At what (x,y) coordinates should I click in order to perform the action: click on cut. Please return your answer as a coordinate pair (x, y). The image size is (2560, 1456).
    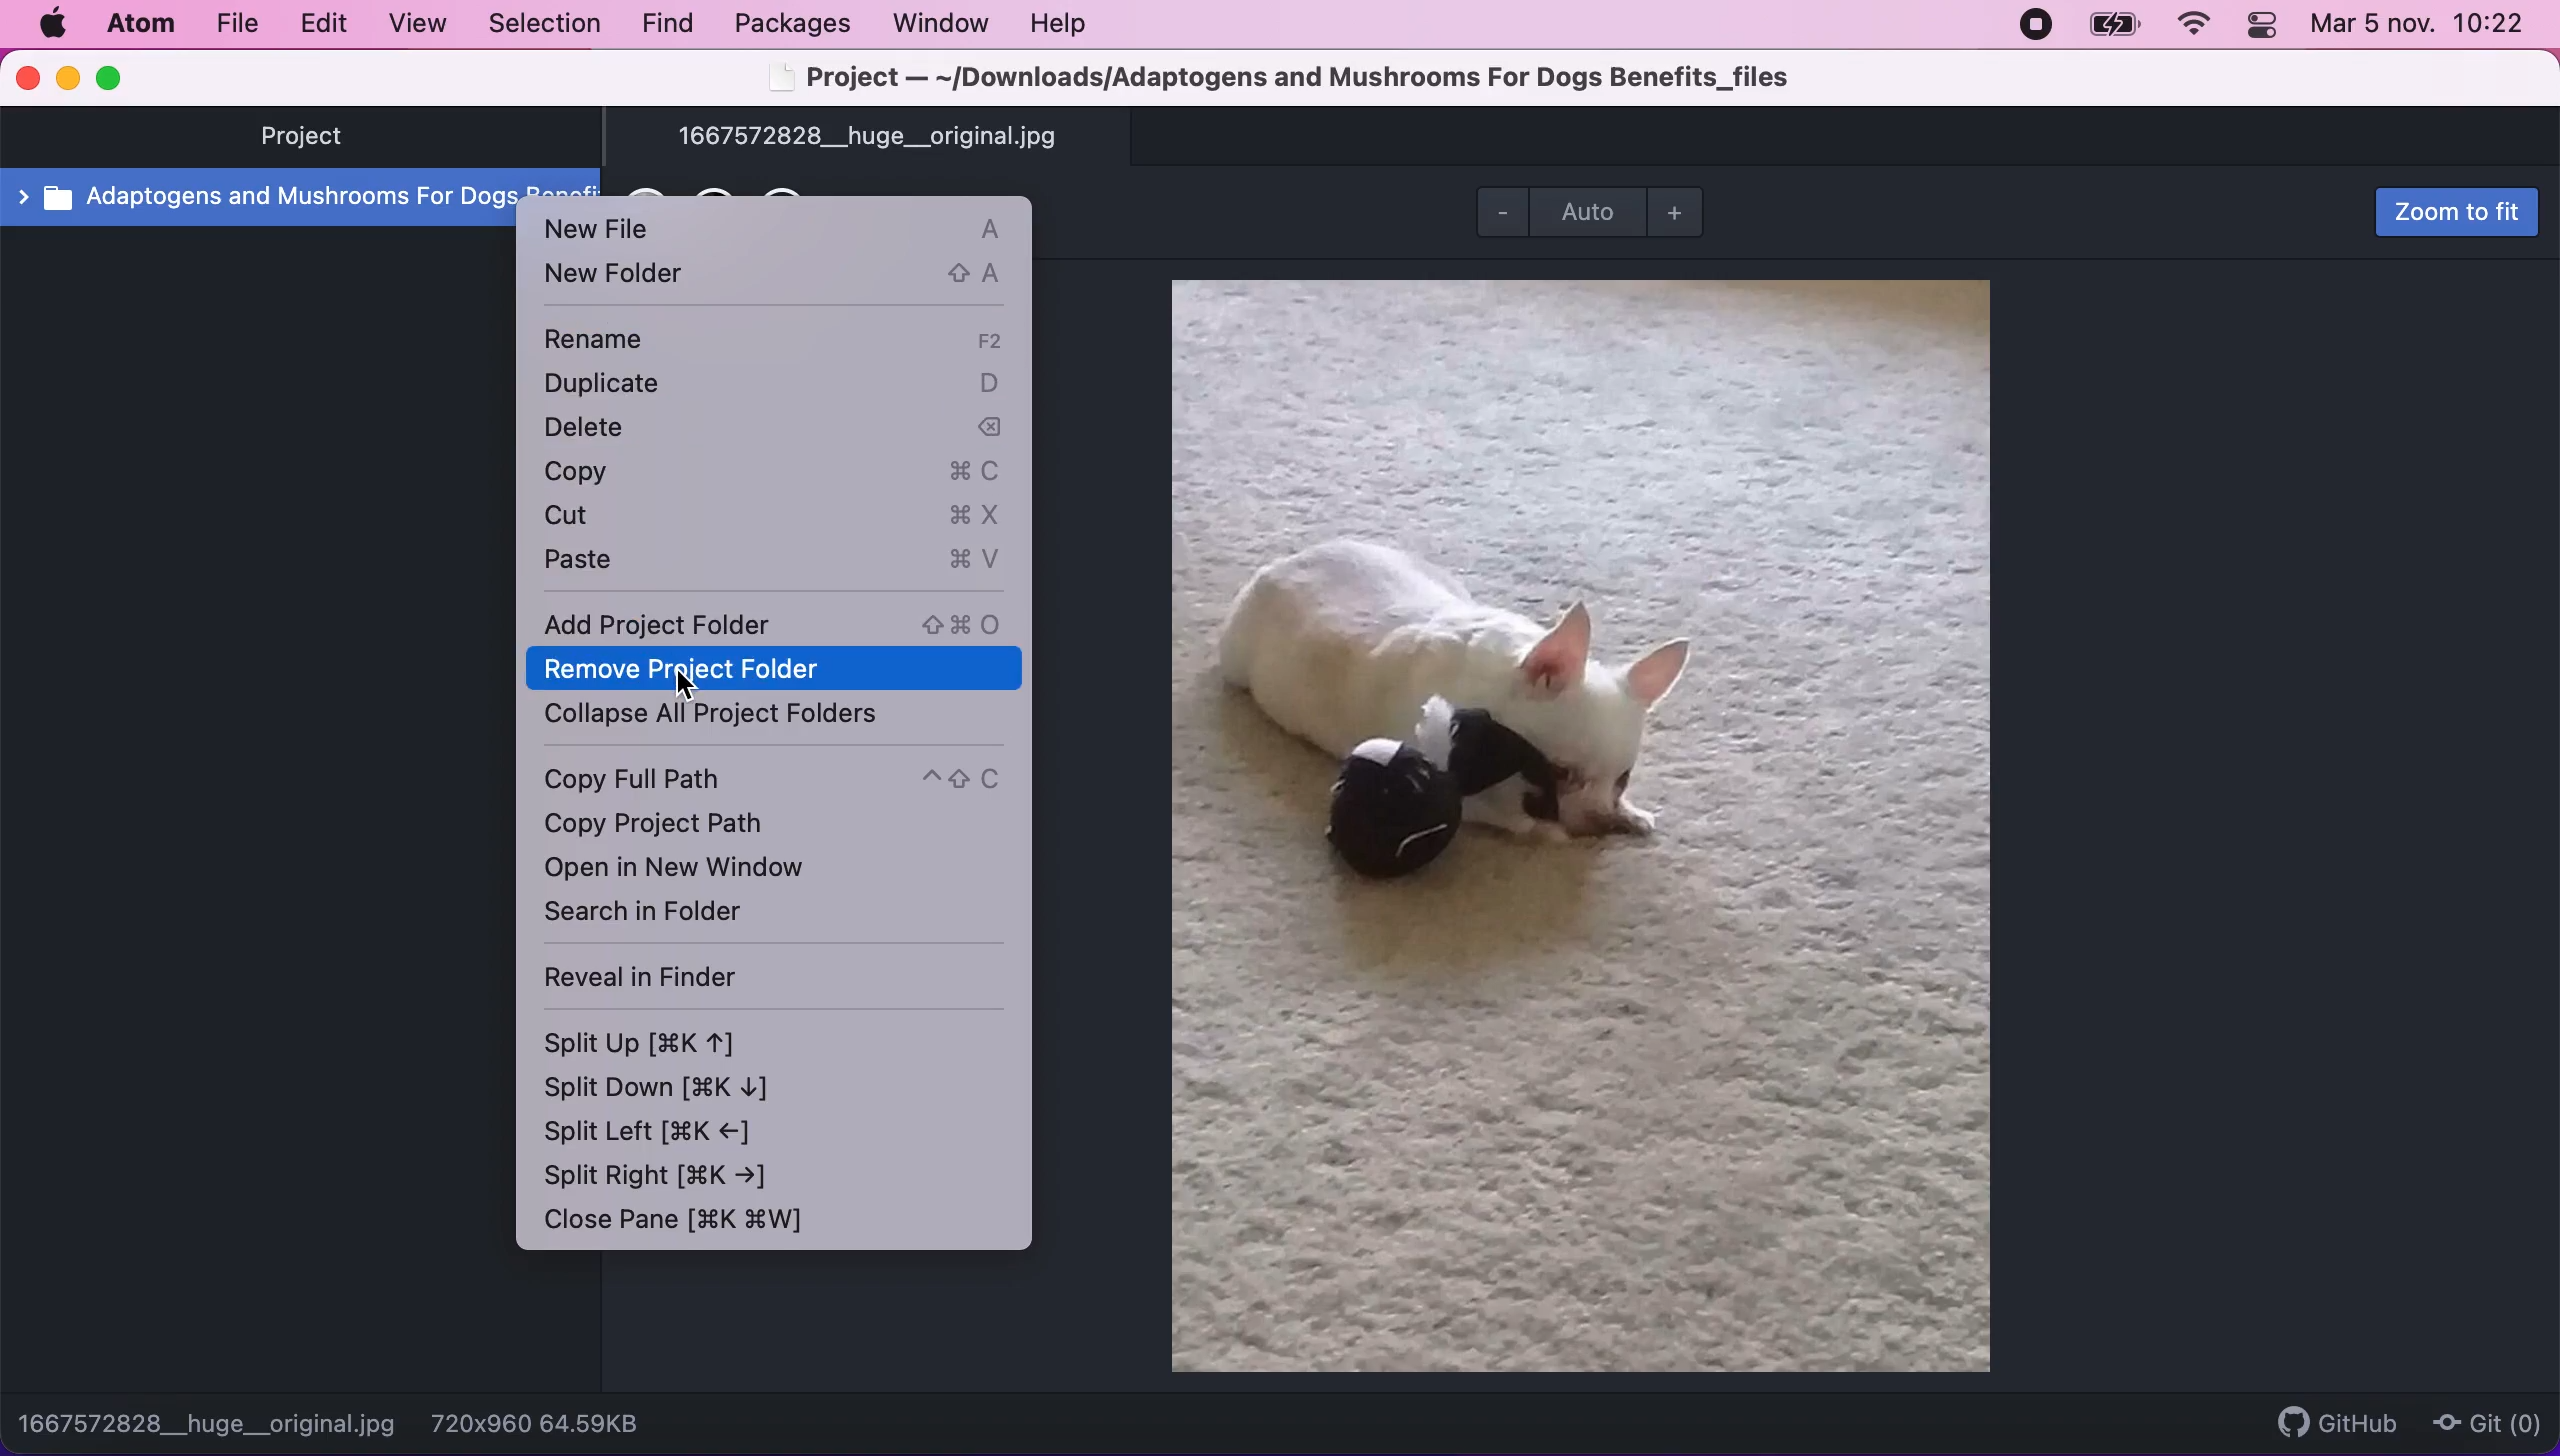
    Looking at the image, I should click on (778, 517).